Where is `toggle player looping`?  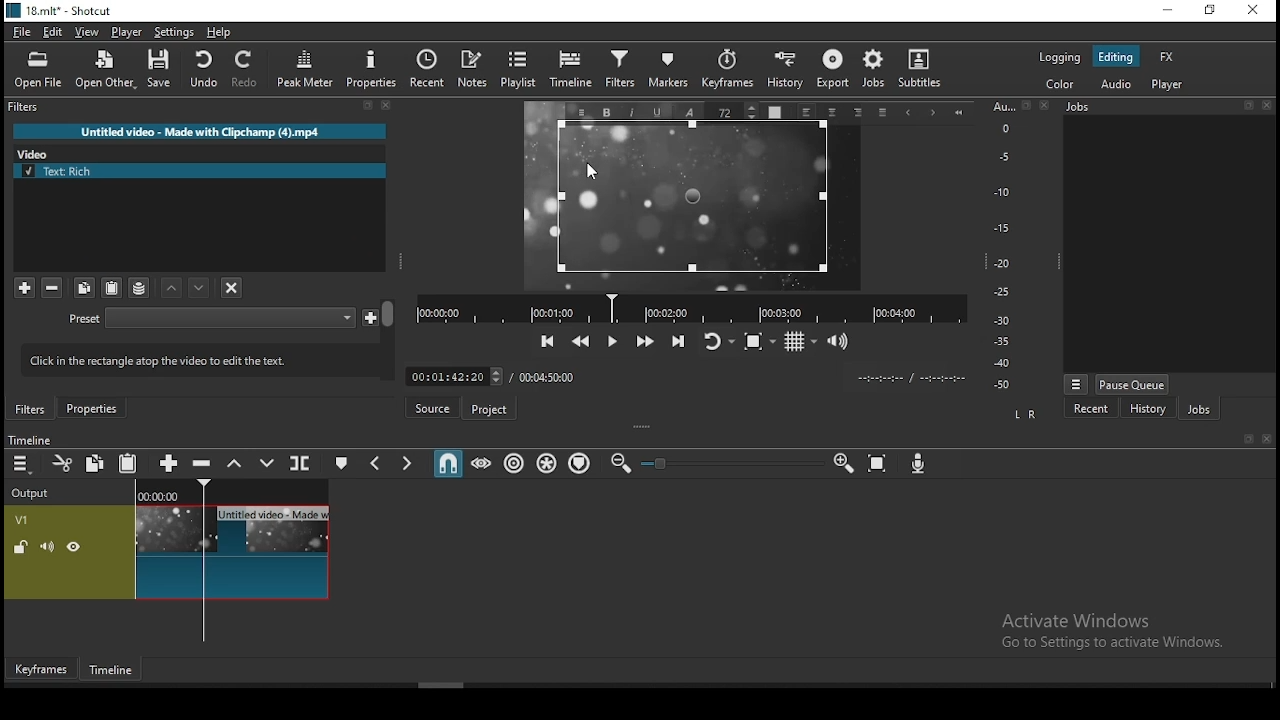 toggle player looping is located at coordinates (721, 341).